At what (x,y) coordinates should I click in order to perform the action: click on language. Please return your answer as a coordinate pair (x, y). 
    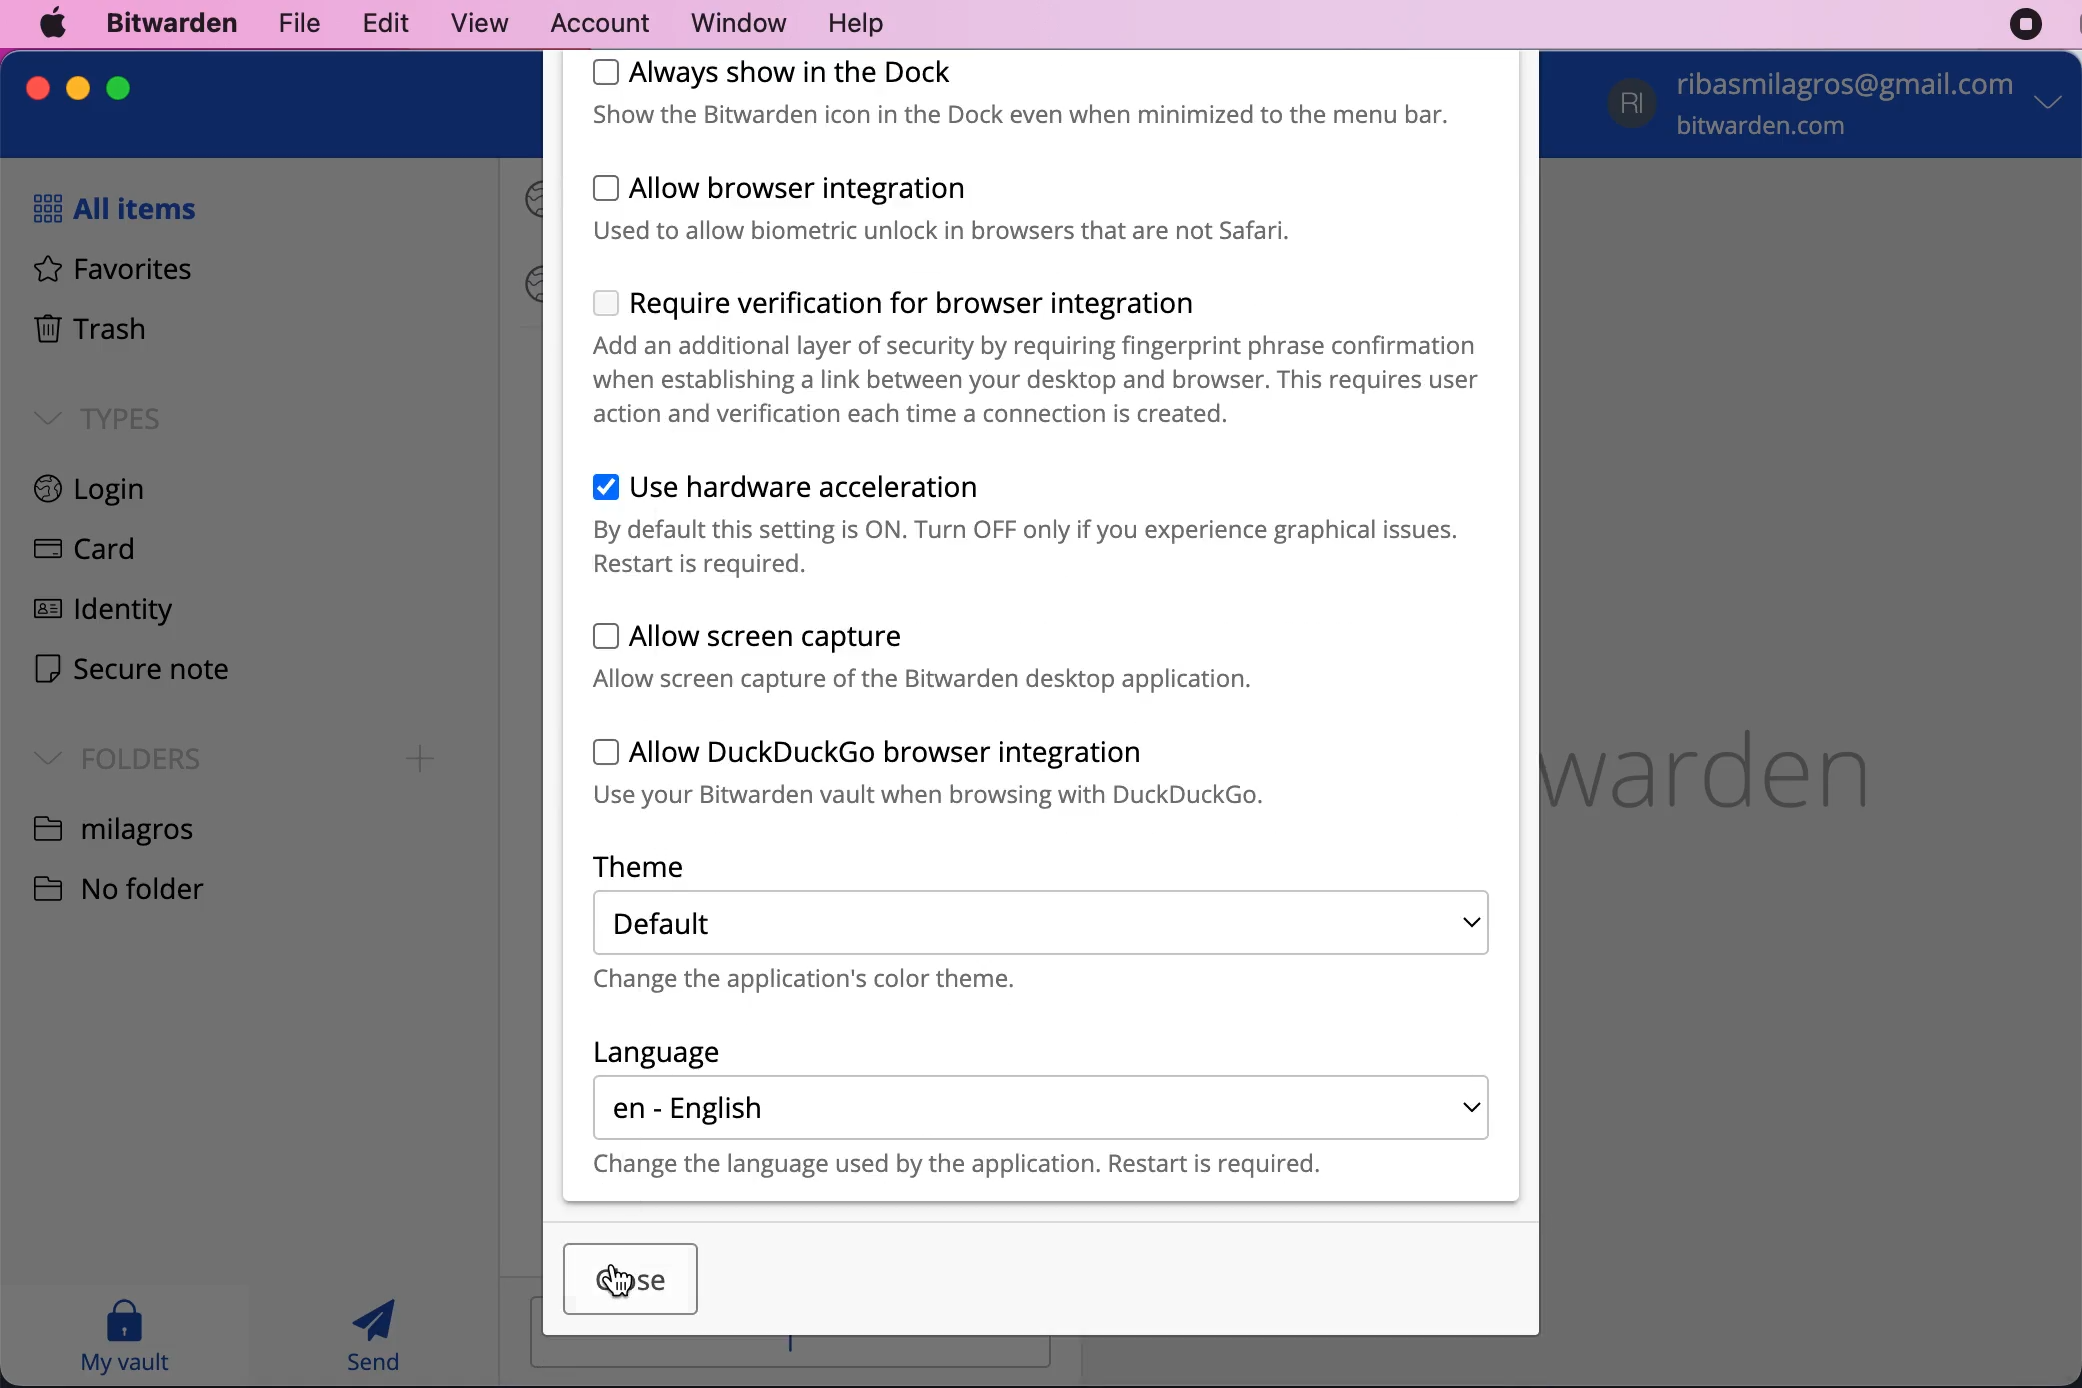
    Looking at the image, I should click on (658, 1052).